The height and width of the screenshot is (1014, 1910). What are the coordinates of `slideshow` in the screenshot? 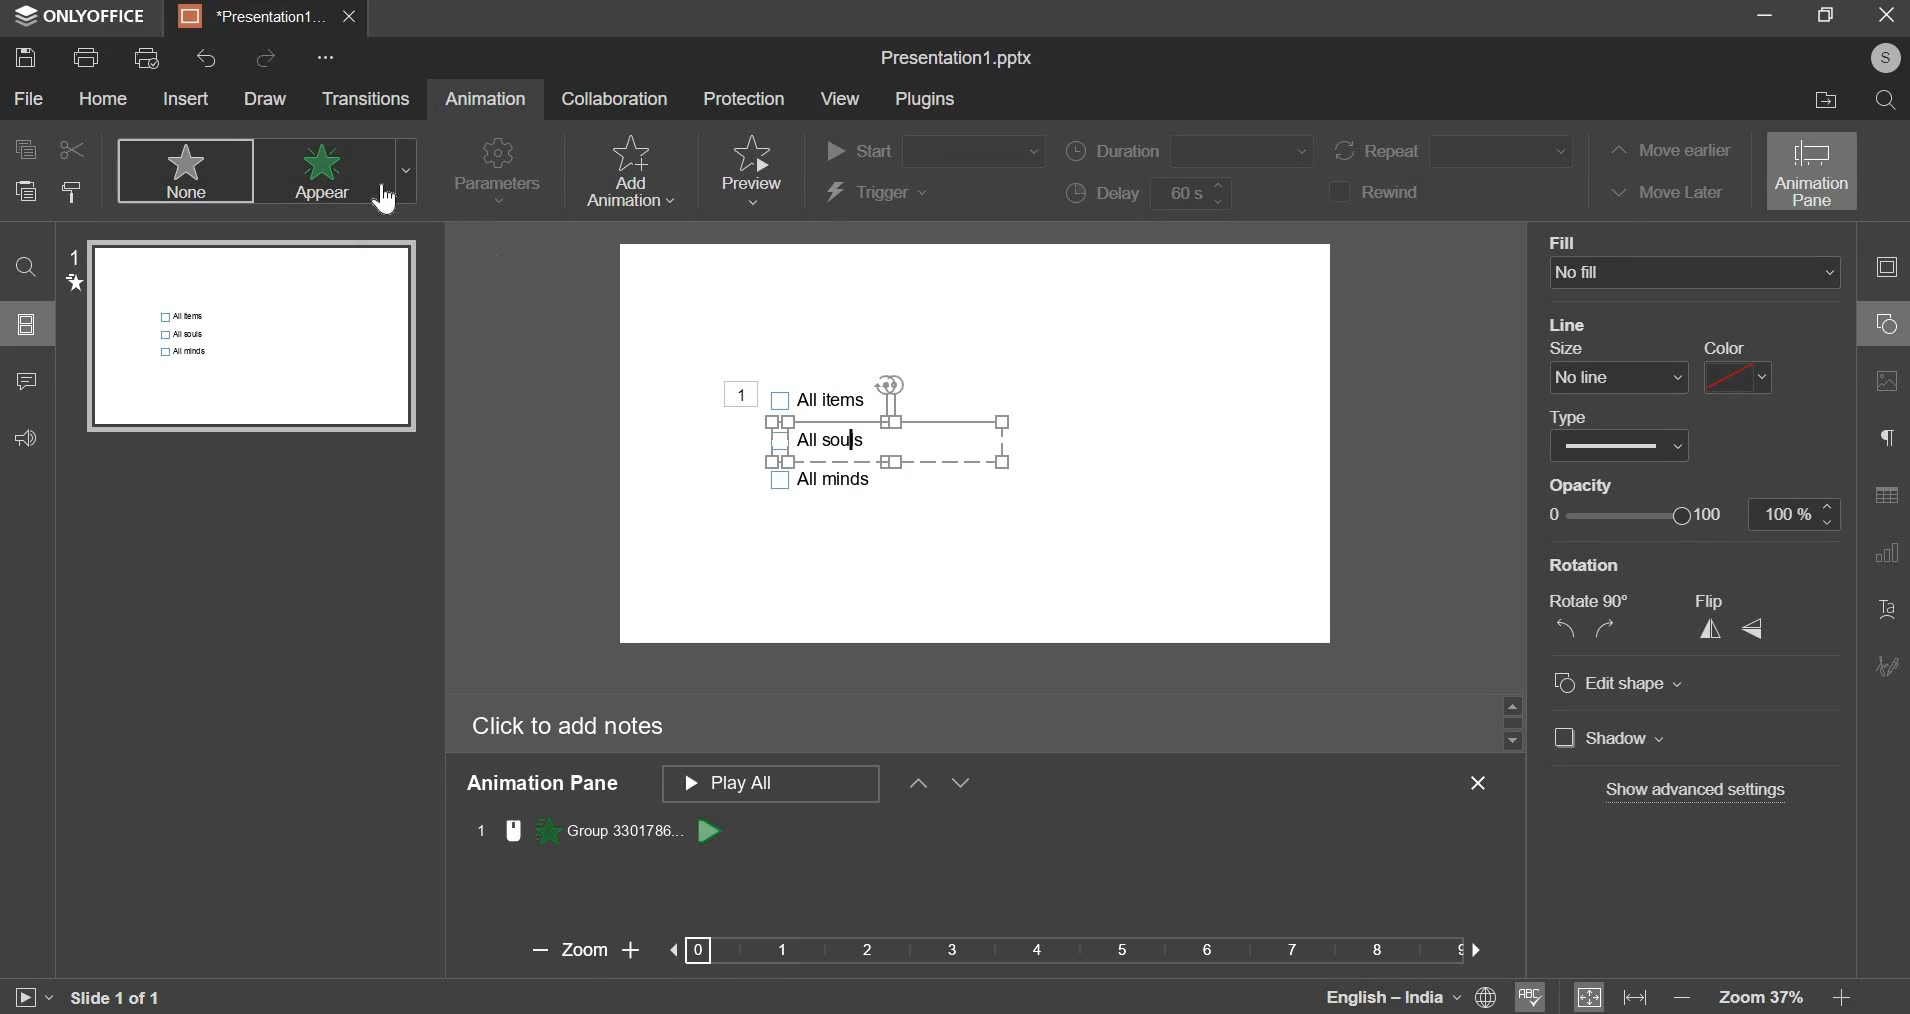 It's located at (32, 995).